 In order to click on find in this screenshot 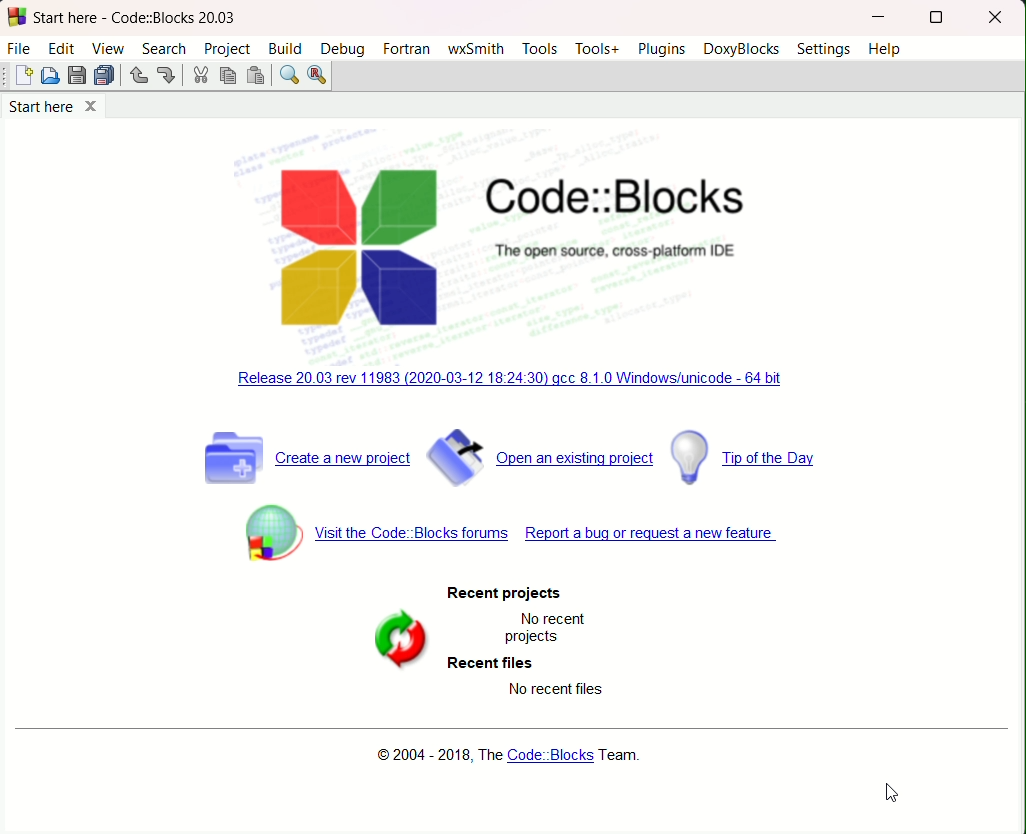, I will do `click(288, 76)`.